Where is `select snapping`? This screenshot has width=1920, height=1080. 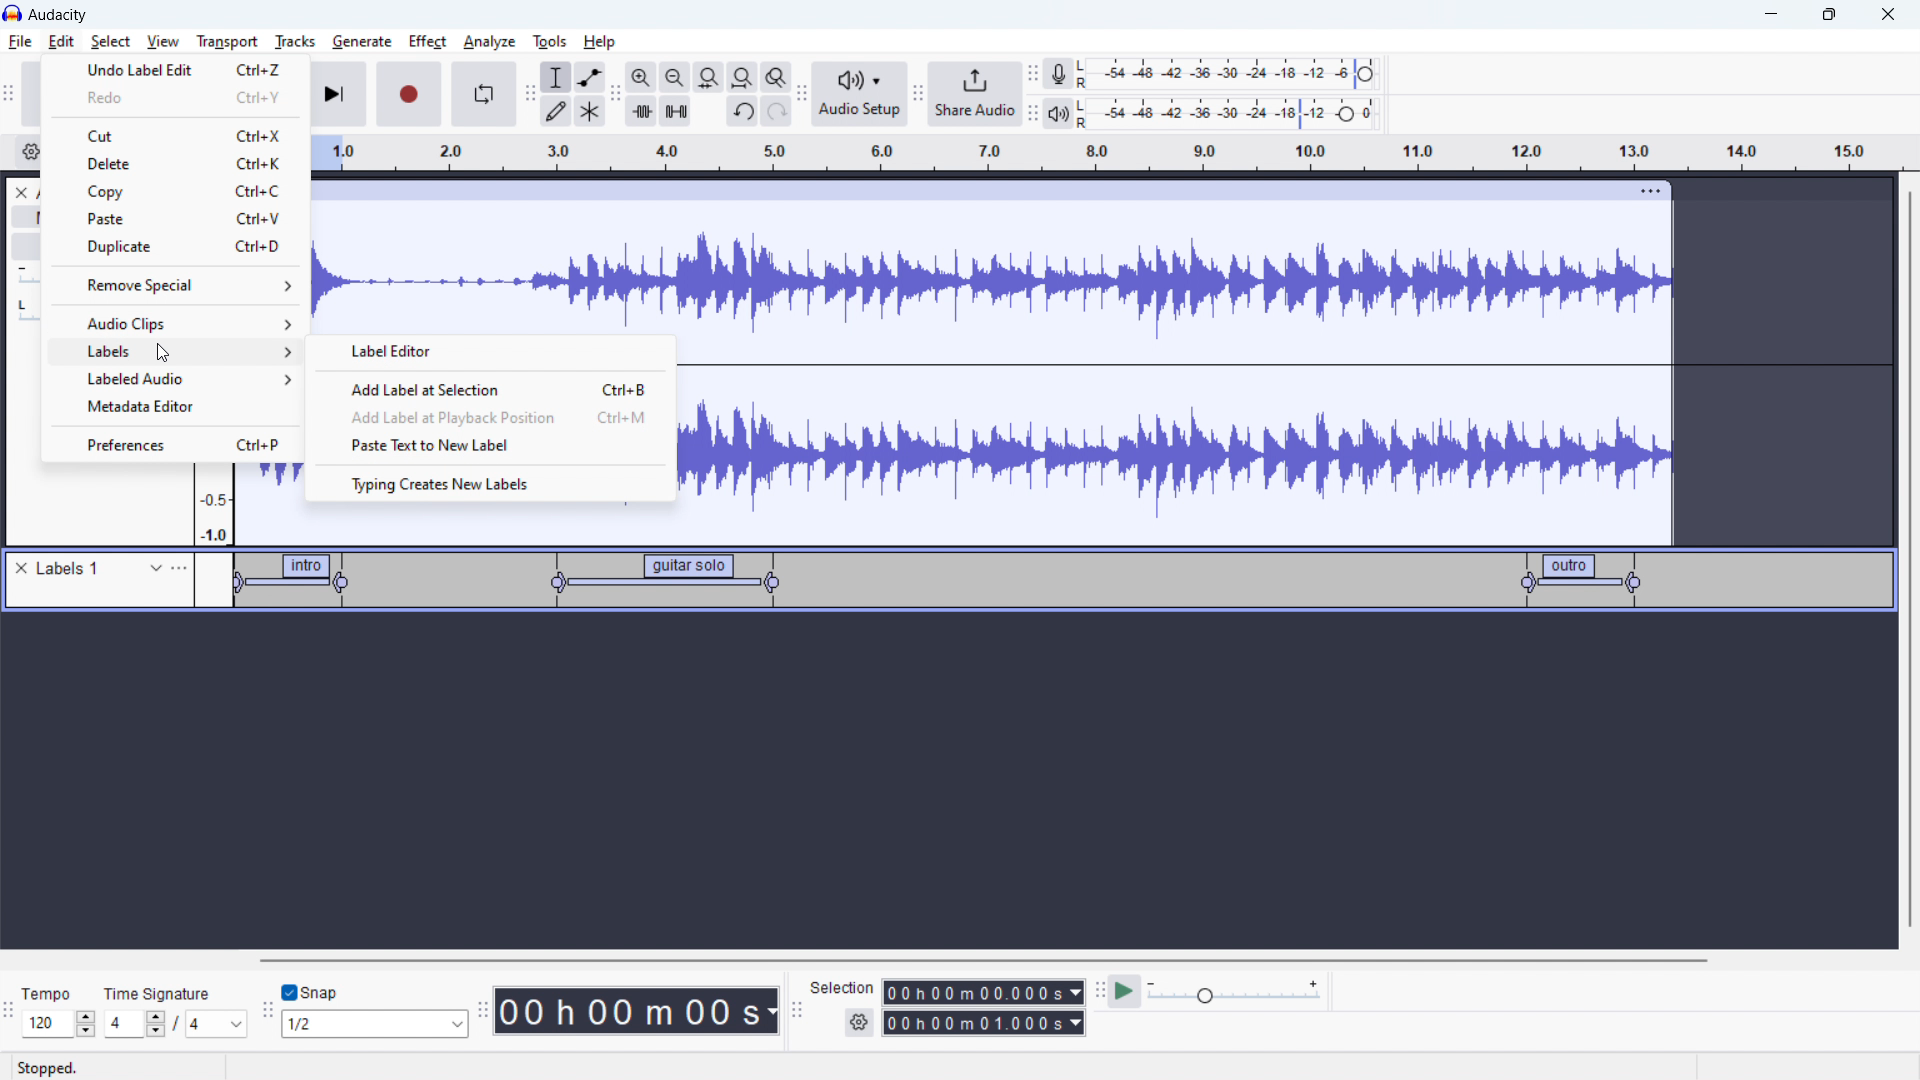
select snapping is located at coordinates (375, 1023).